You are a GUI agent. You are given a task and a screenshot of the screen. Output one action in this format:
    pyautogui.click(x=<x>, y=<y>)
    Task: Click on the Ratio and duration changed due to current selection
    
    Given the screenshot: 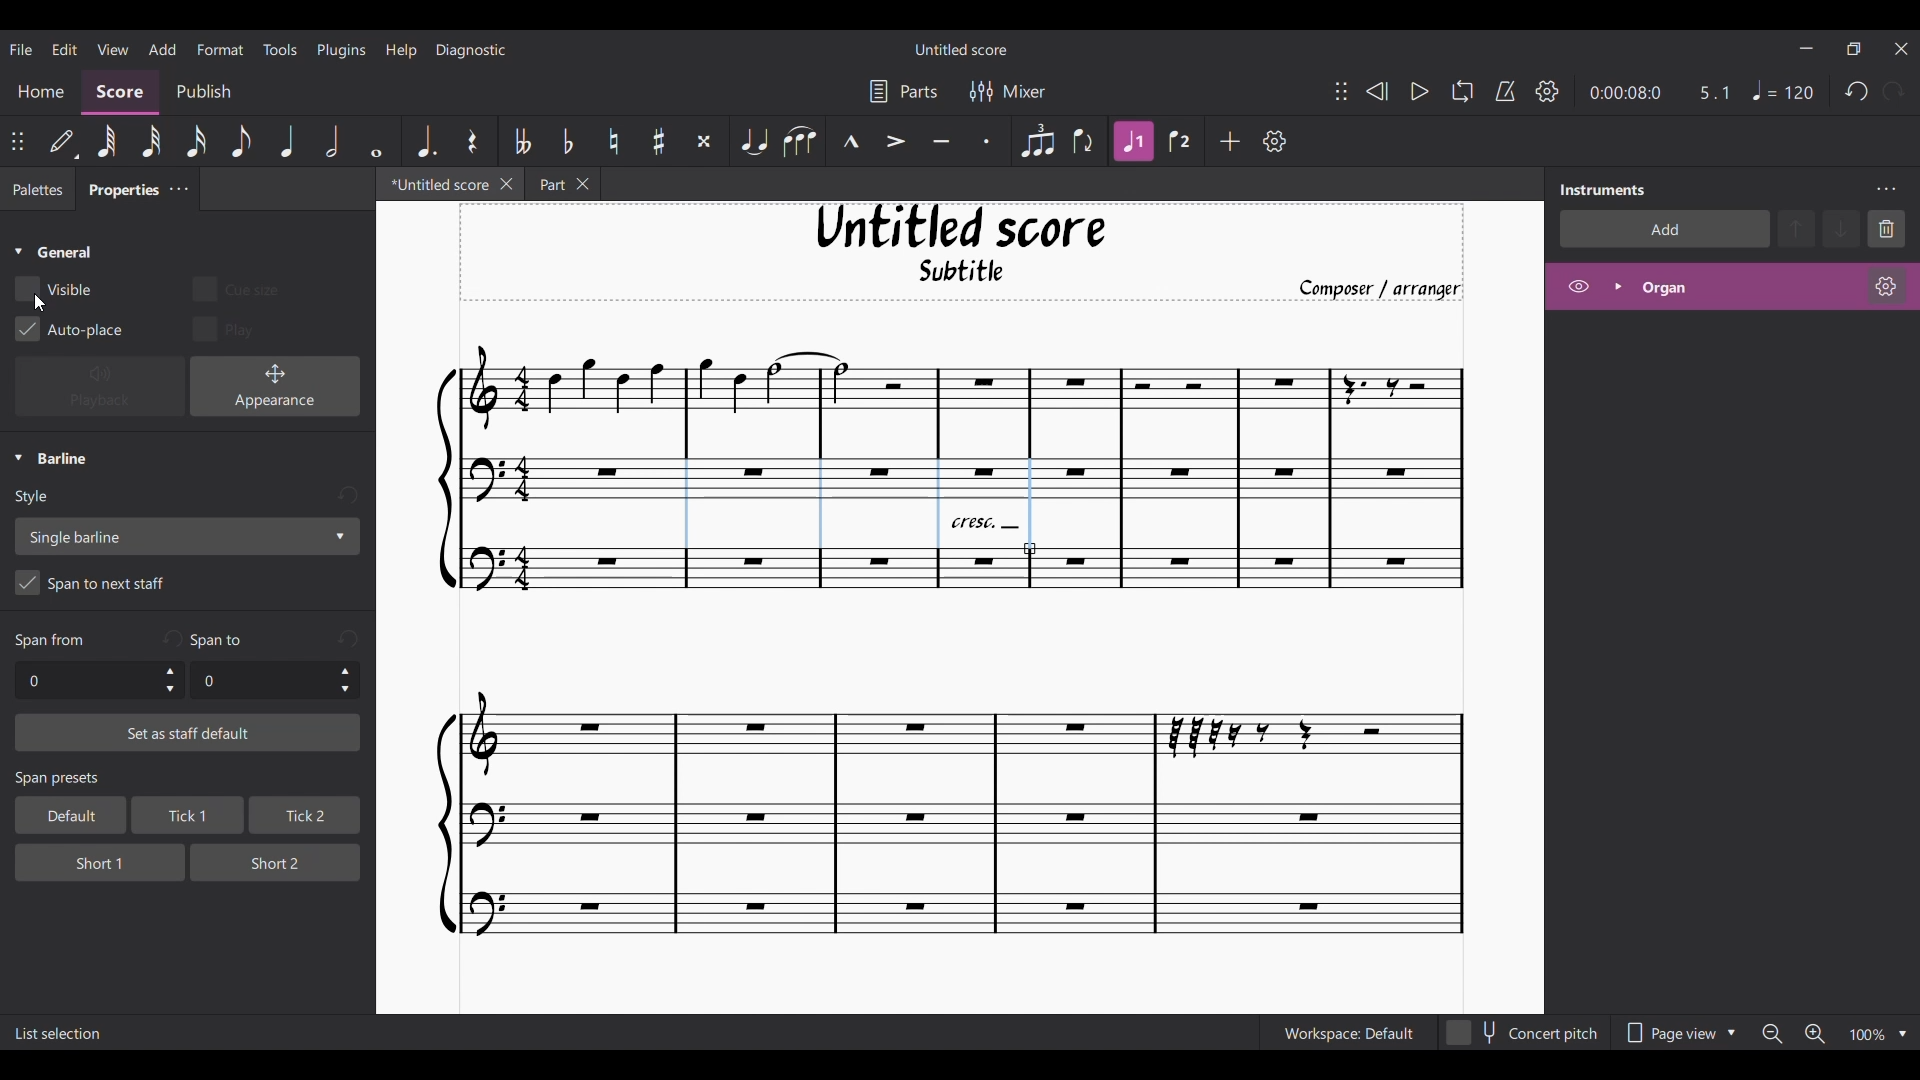 What is the action you would take?
    pyautogui.click(x=1660, y=92)
    